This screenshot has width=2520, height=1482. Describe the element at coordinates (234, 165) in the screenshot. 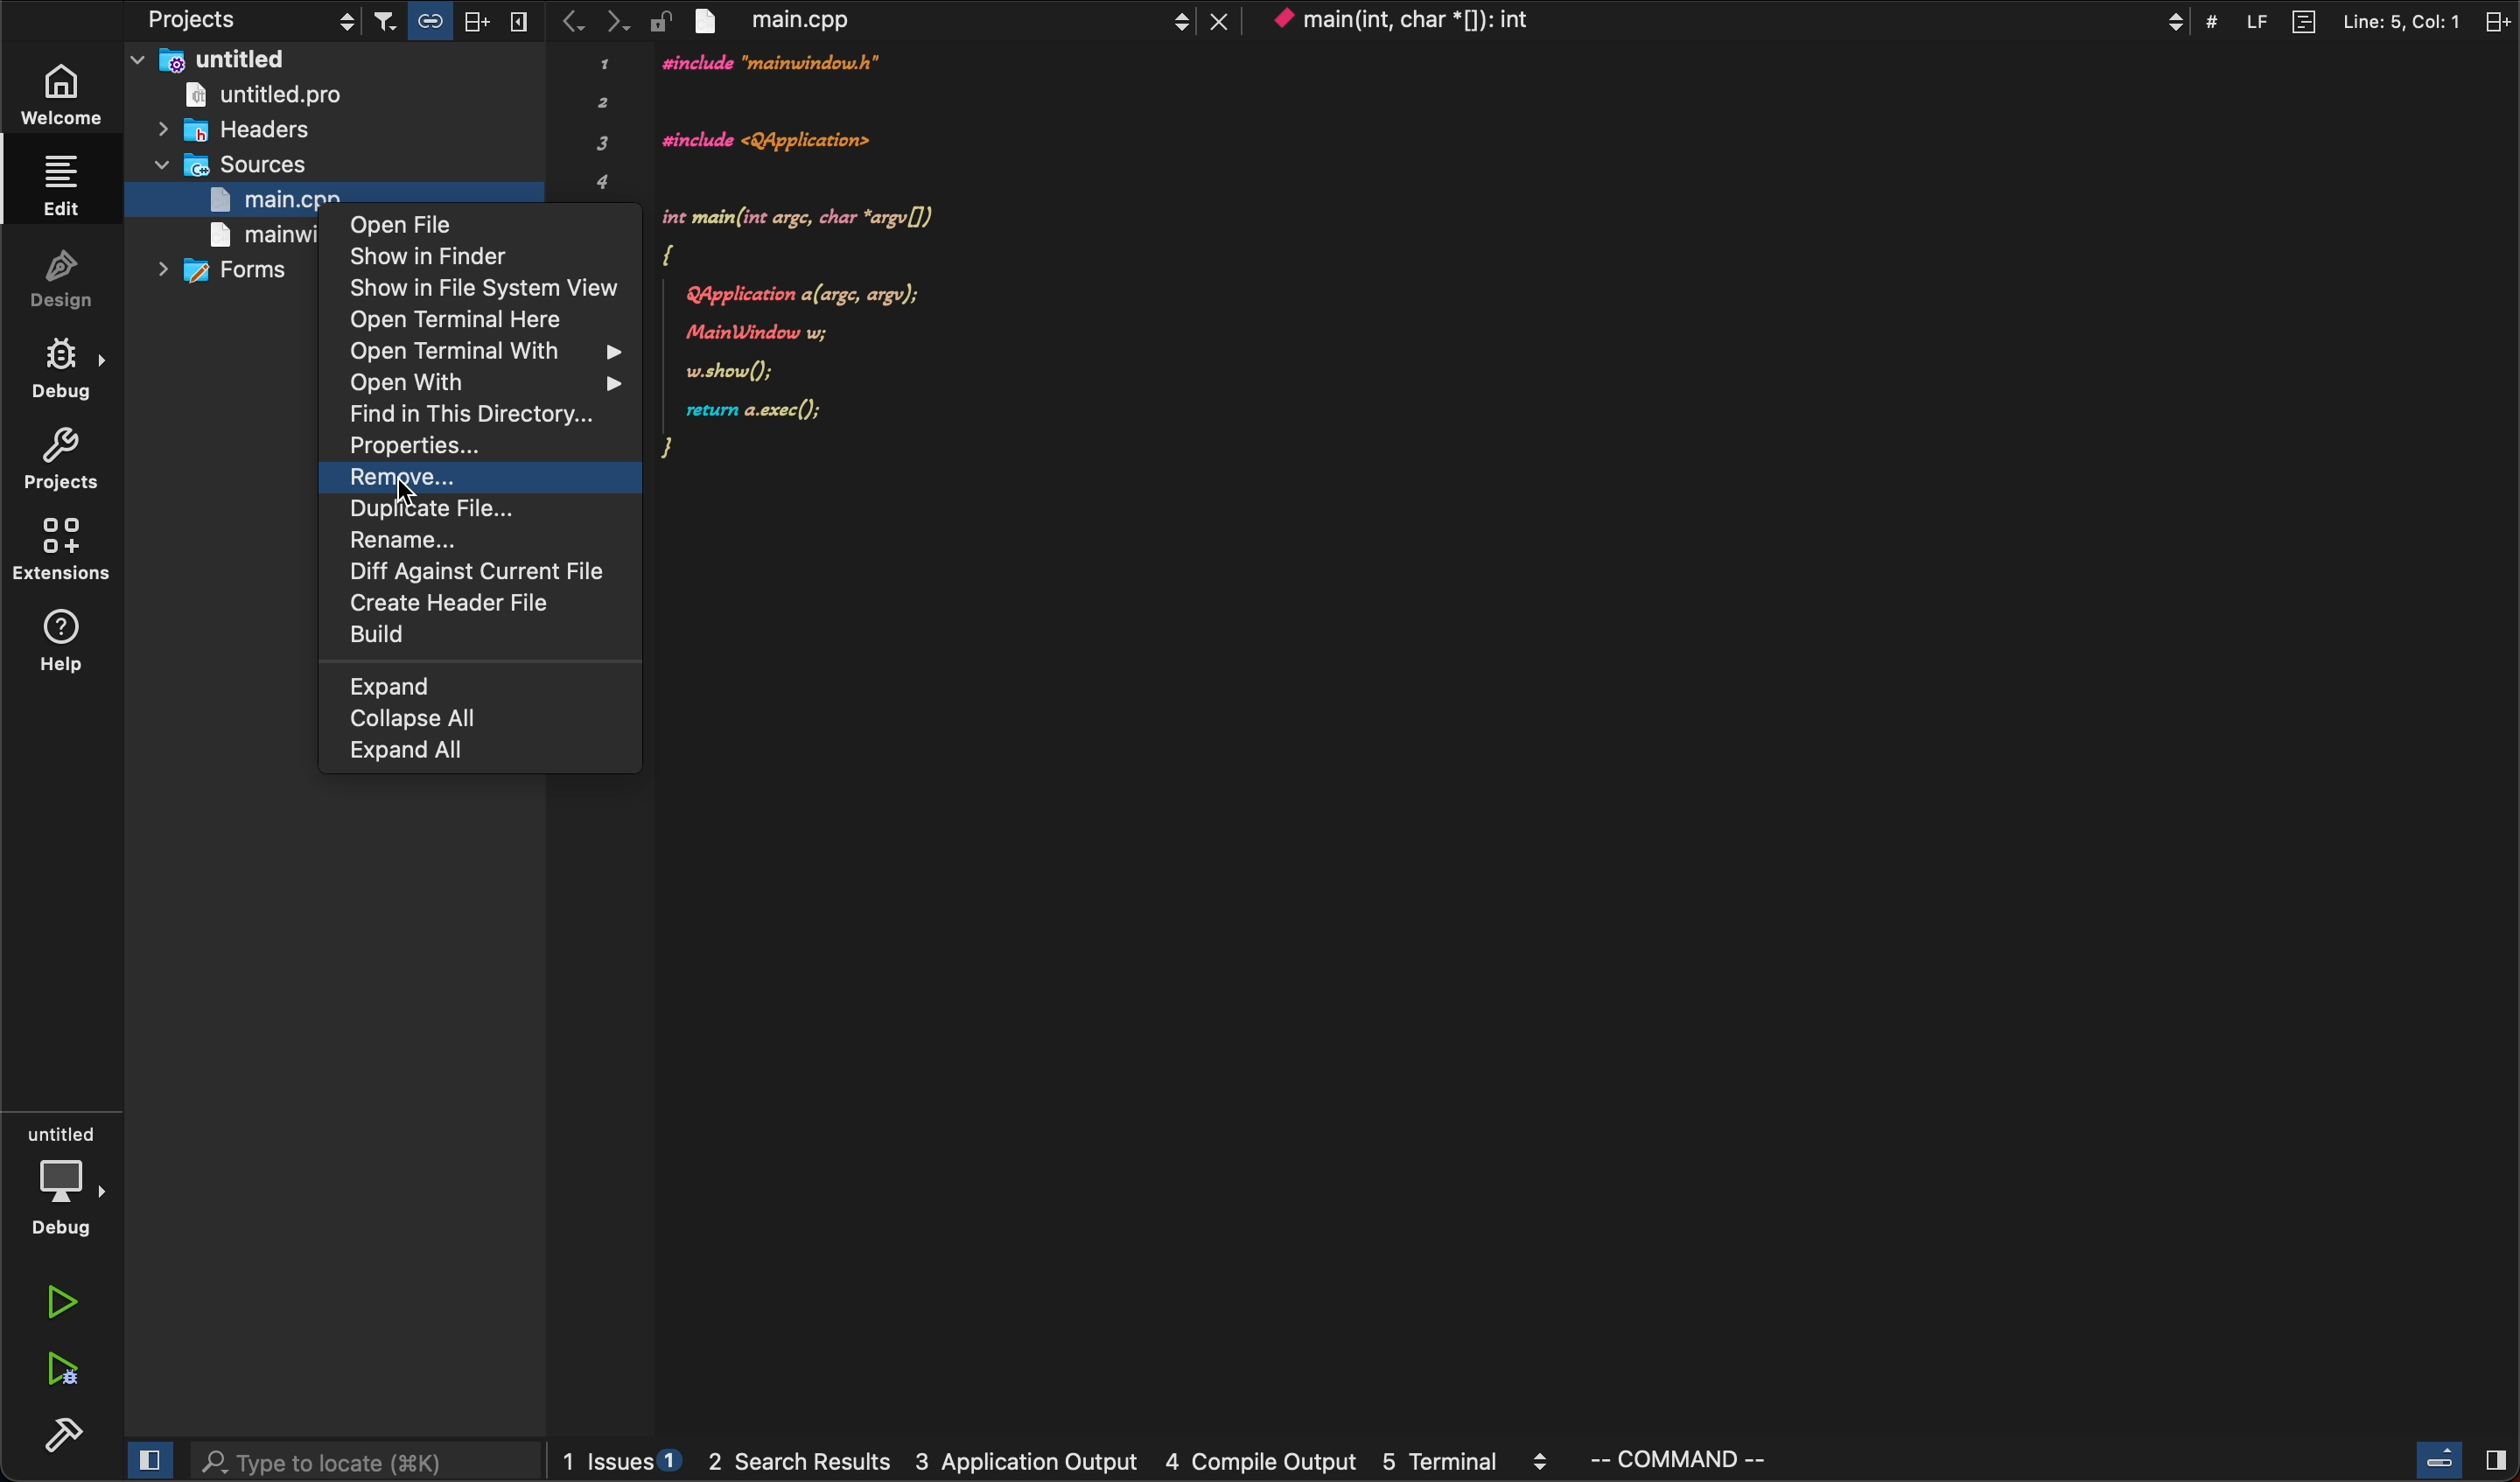

I see `sources` at that location.